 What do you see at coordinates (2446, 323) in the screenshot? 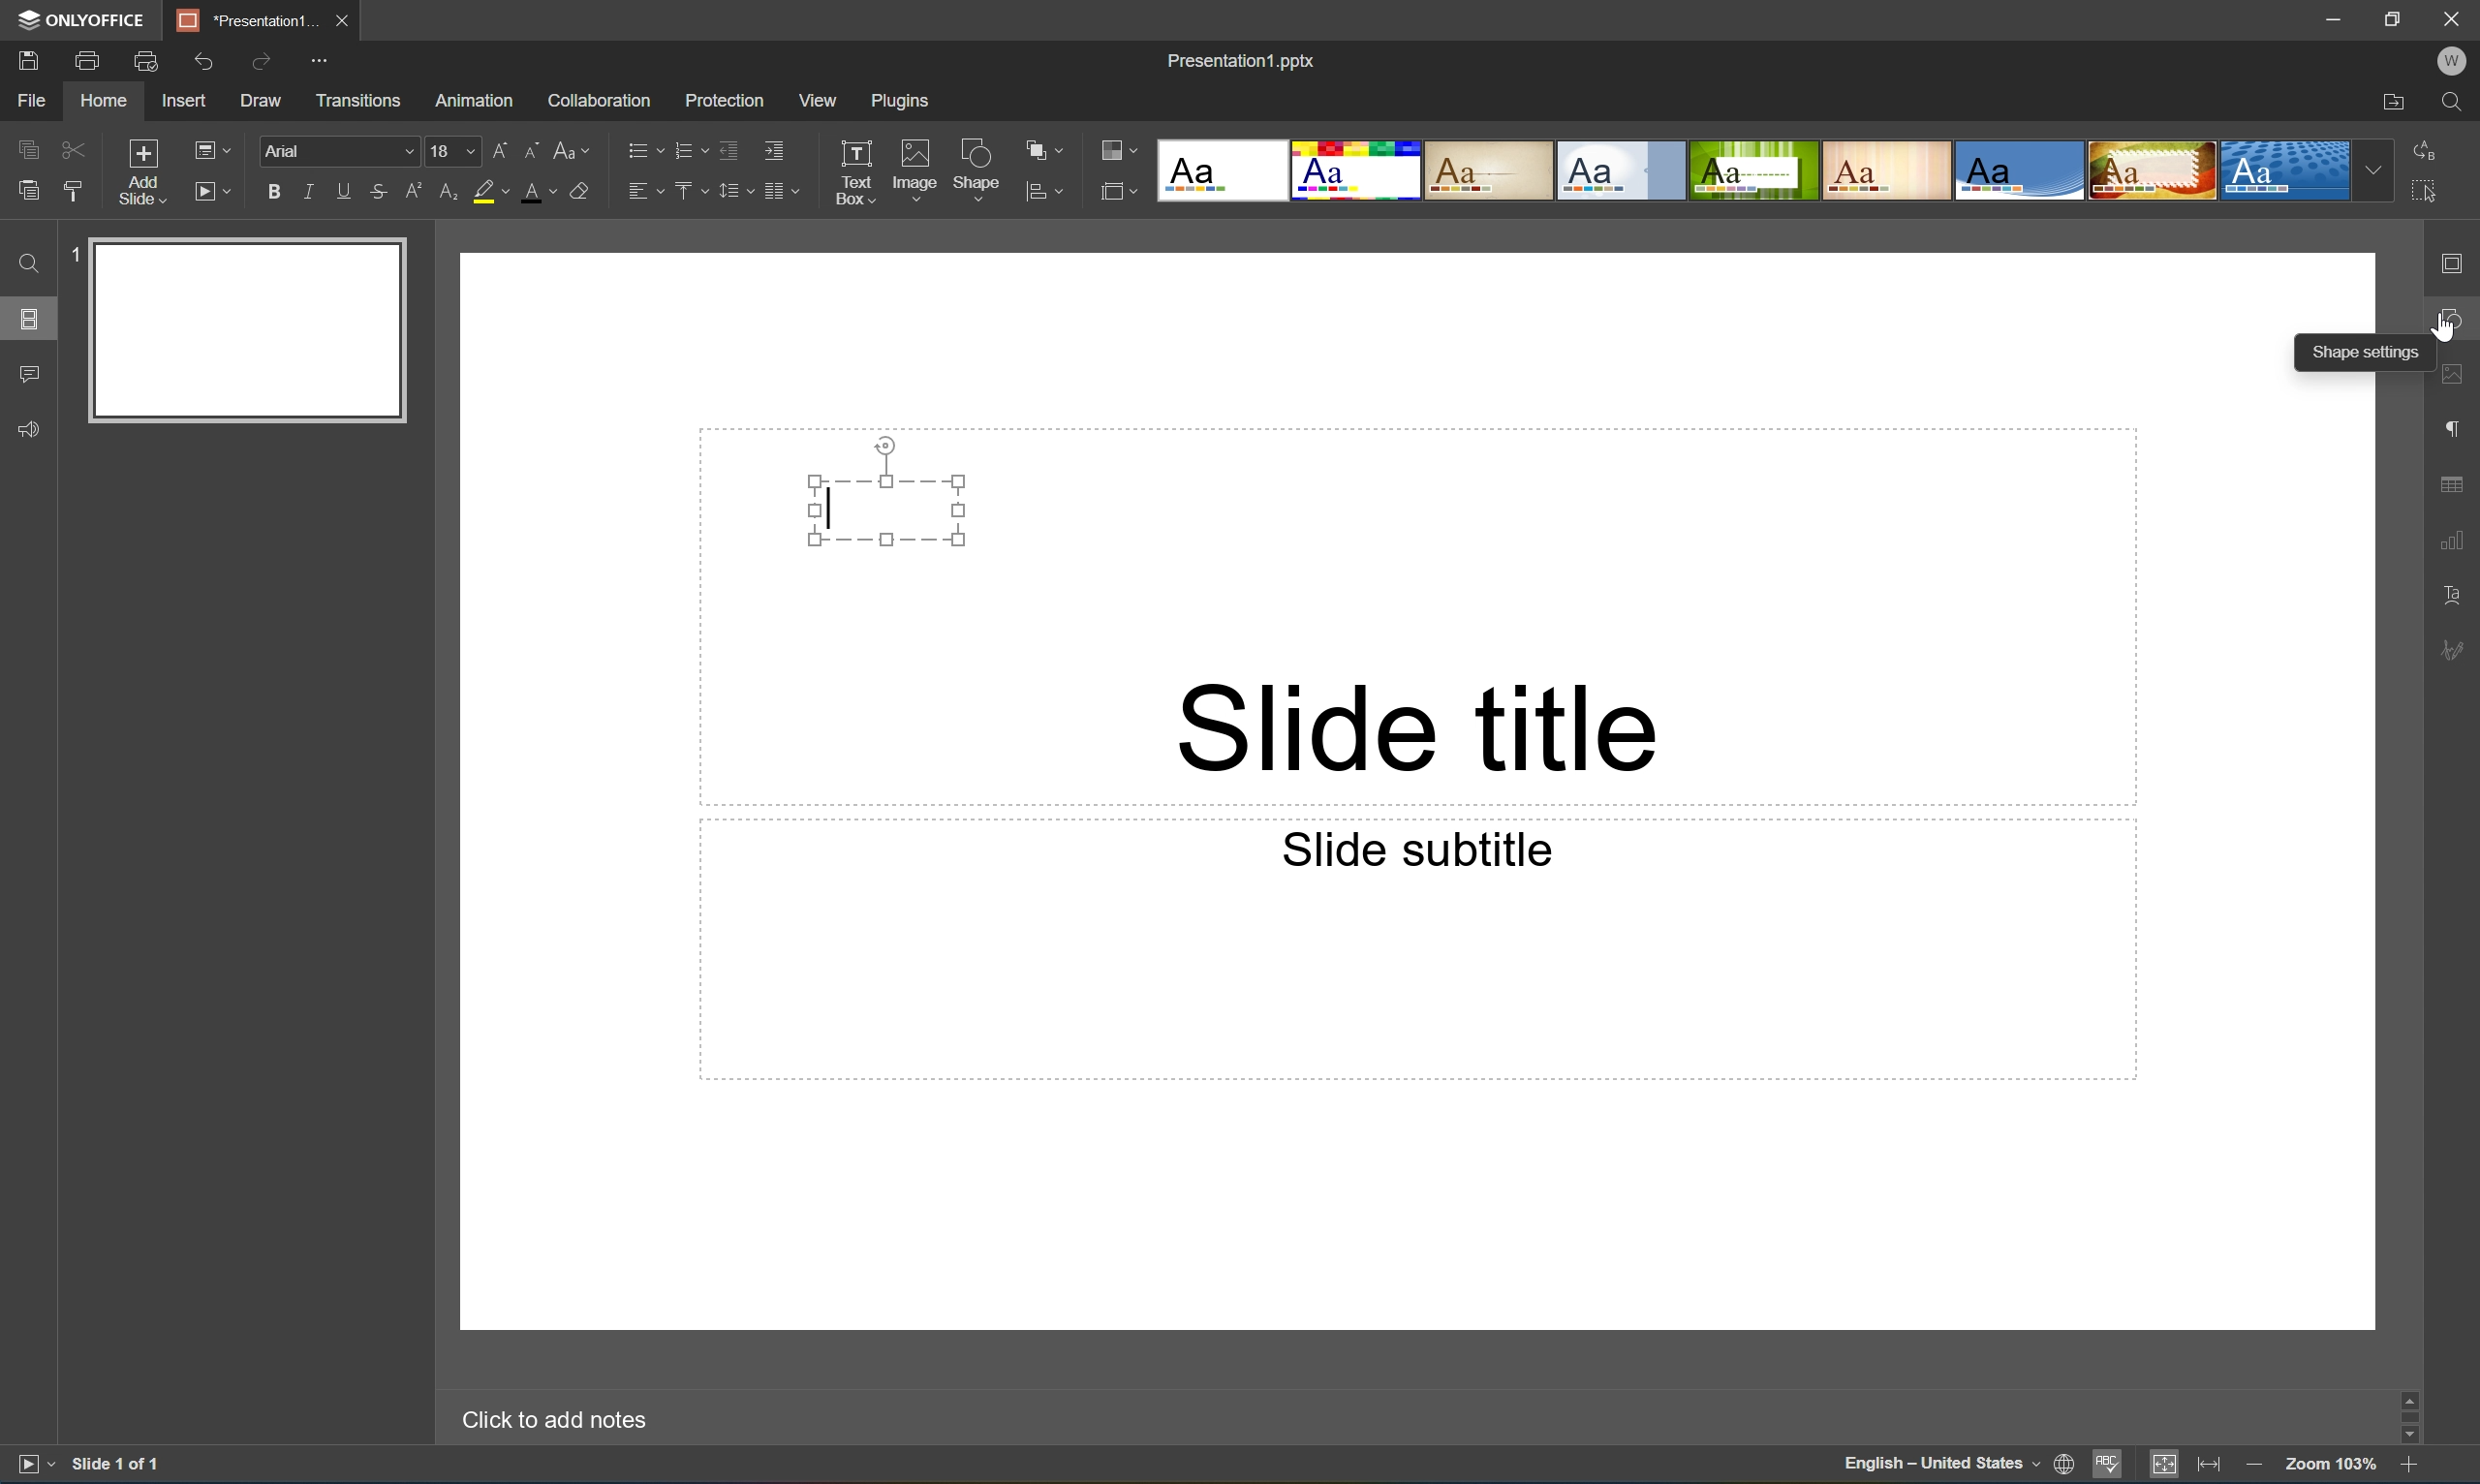
I see `Cursor` at bounding box center [2446, 323].